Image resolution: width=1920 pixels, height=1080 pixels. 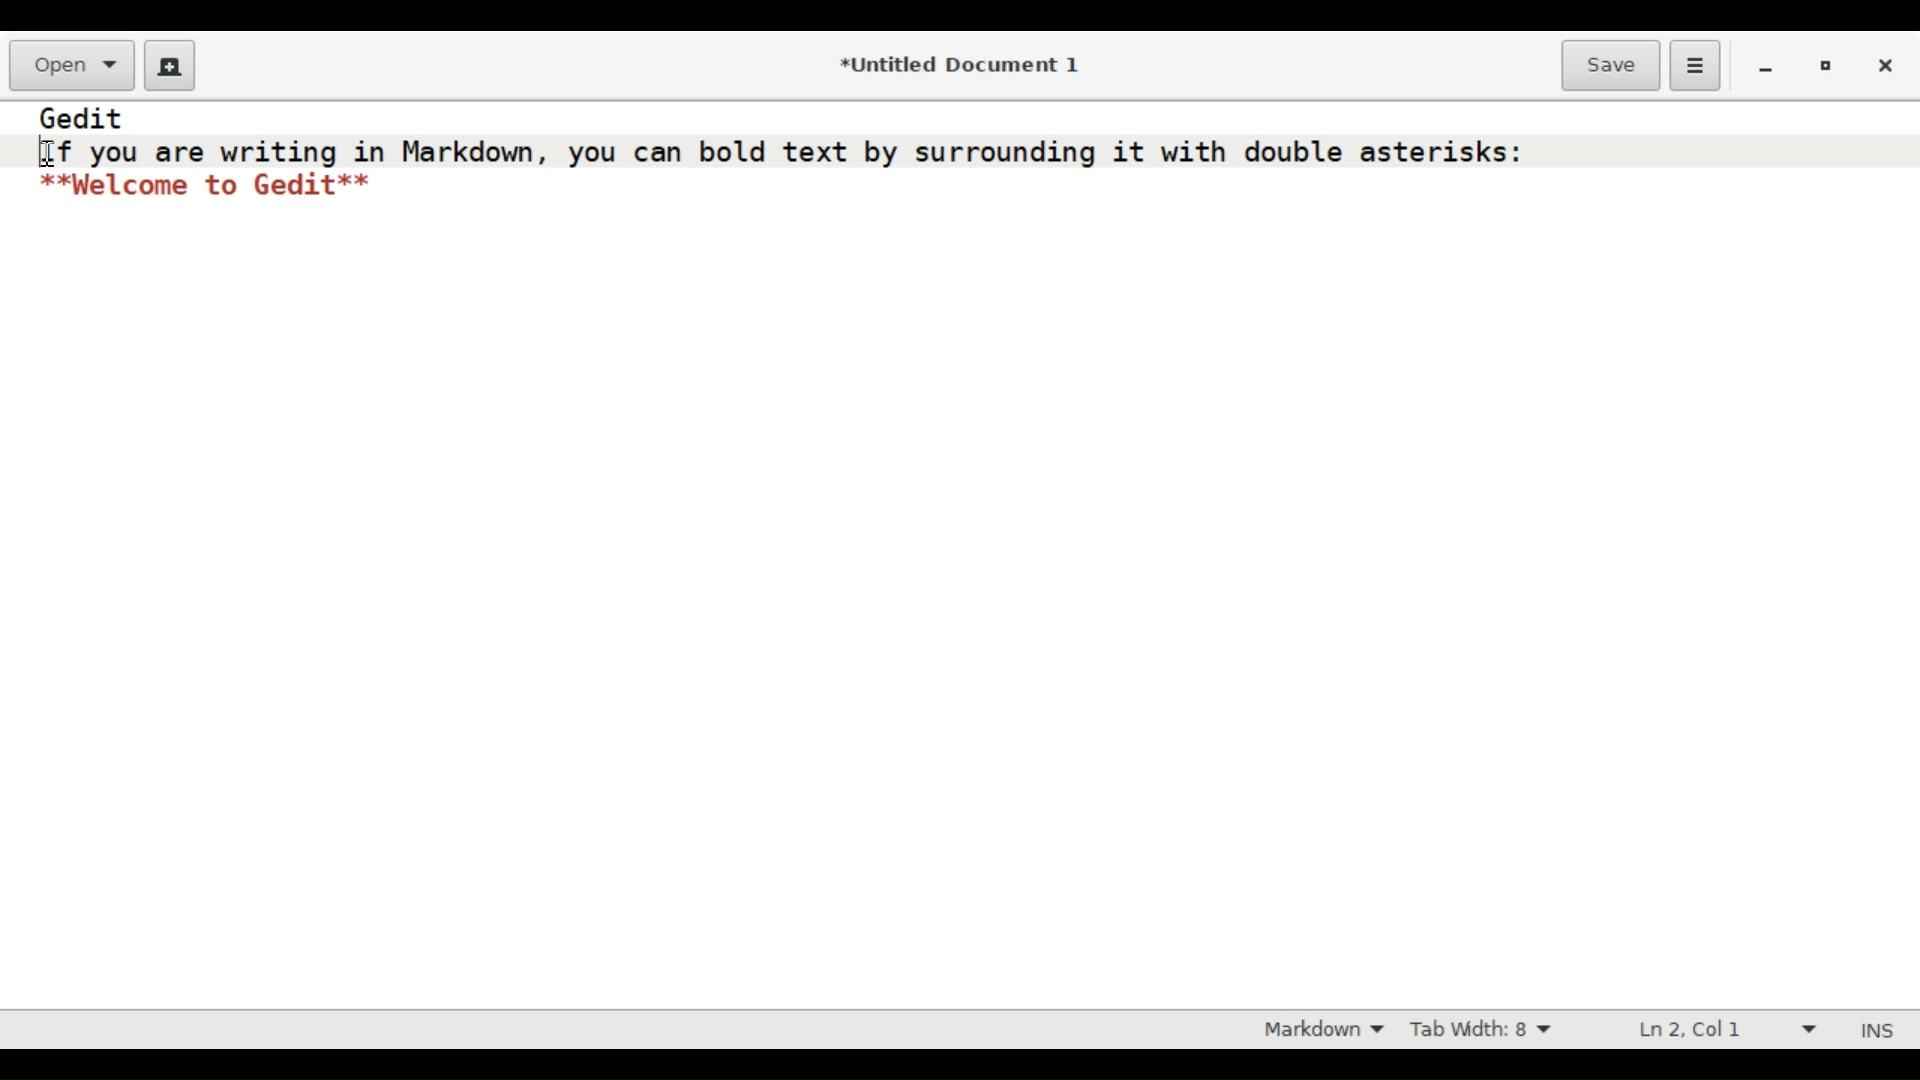 What do you see at coordinates (1495, 1029) in the screenshot?
I see `Adjust Tab Width` at bounding box center [1495, 1029].